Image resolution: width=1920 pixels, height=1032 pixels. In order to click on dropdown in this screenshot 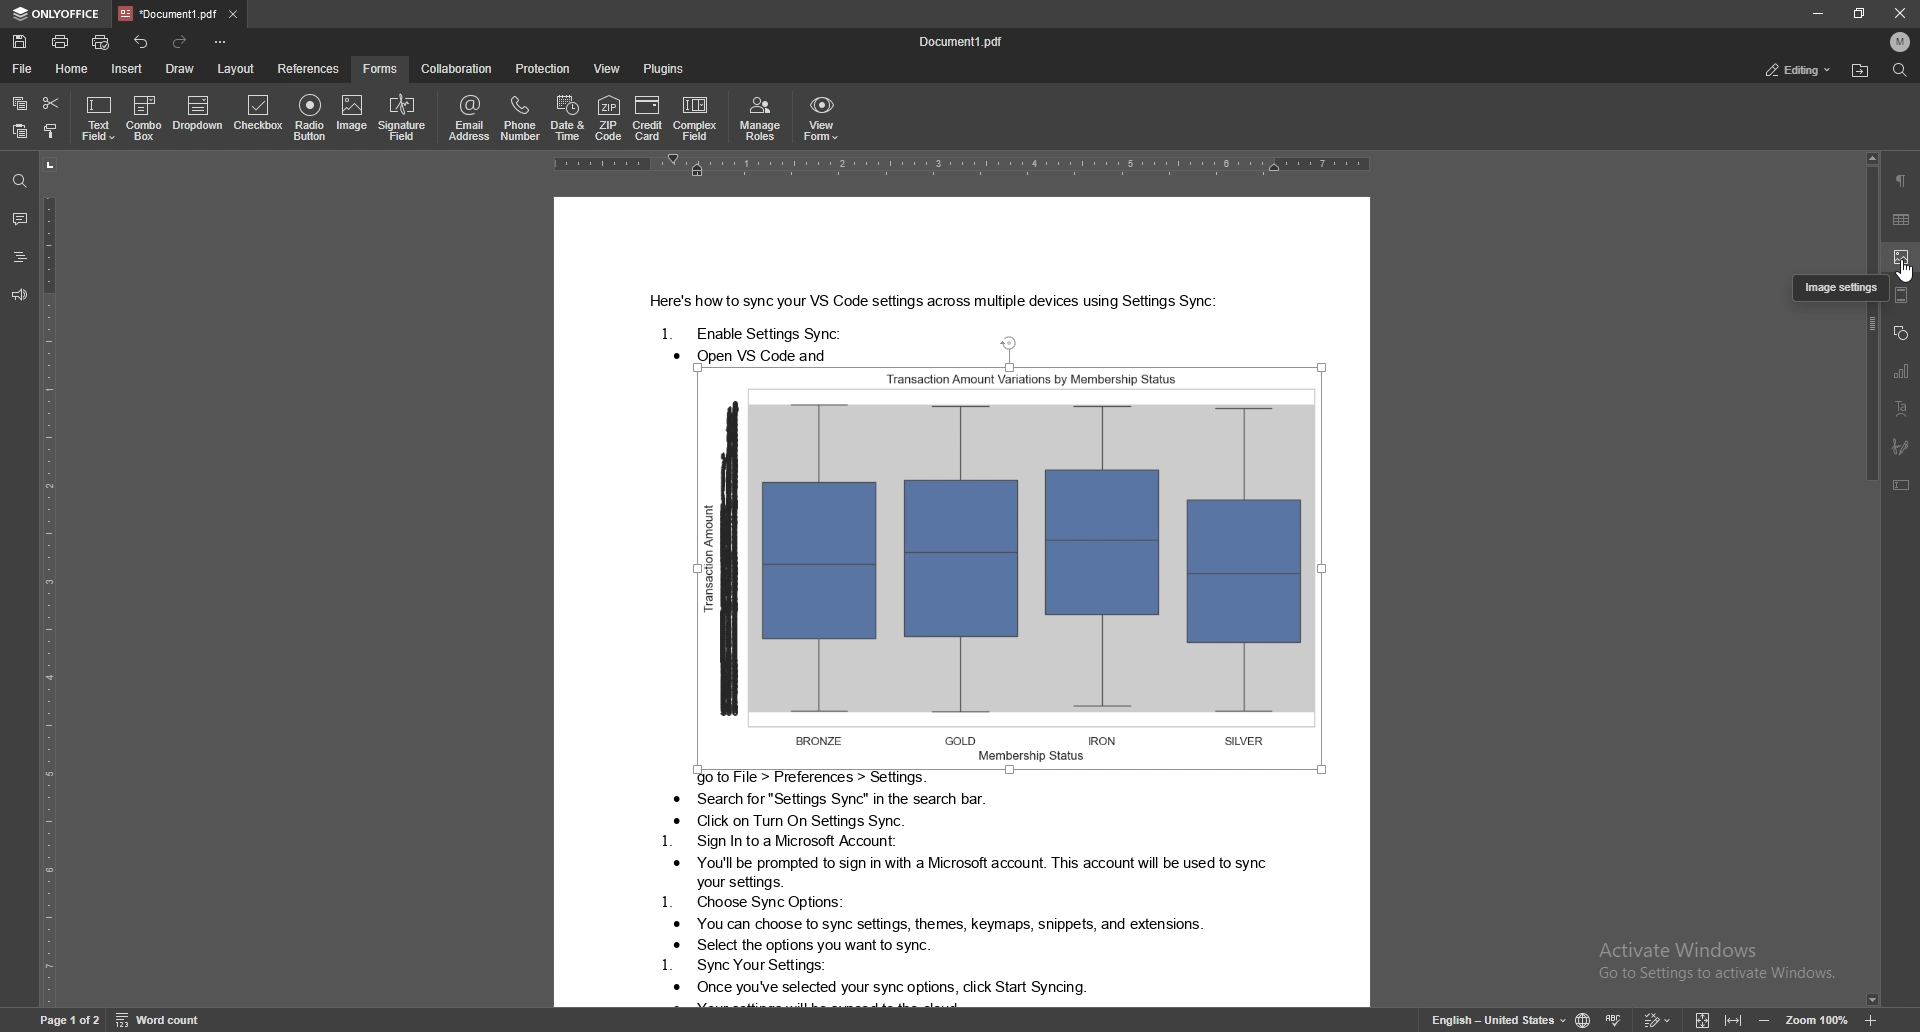, I will do `click(199, 116)`.